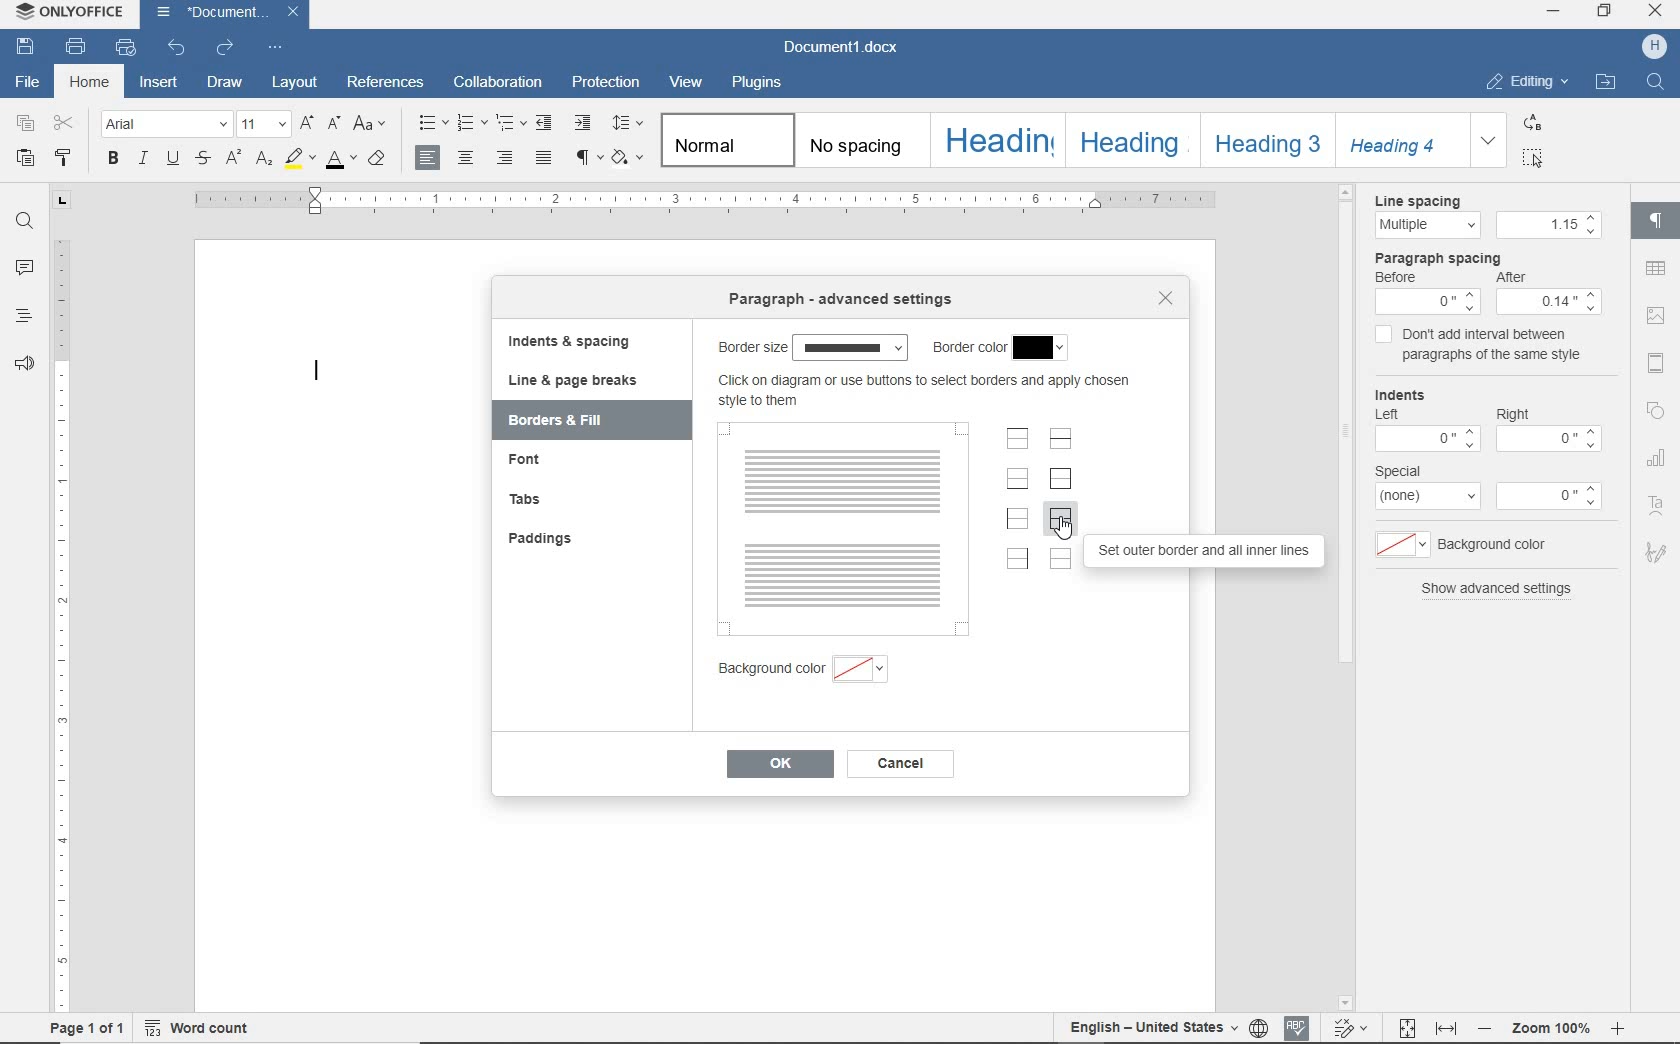 The width and height of the screenshot is (1680, 1044). I want to click on collaboration, so click(501, 83).